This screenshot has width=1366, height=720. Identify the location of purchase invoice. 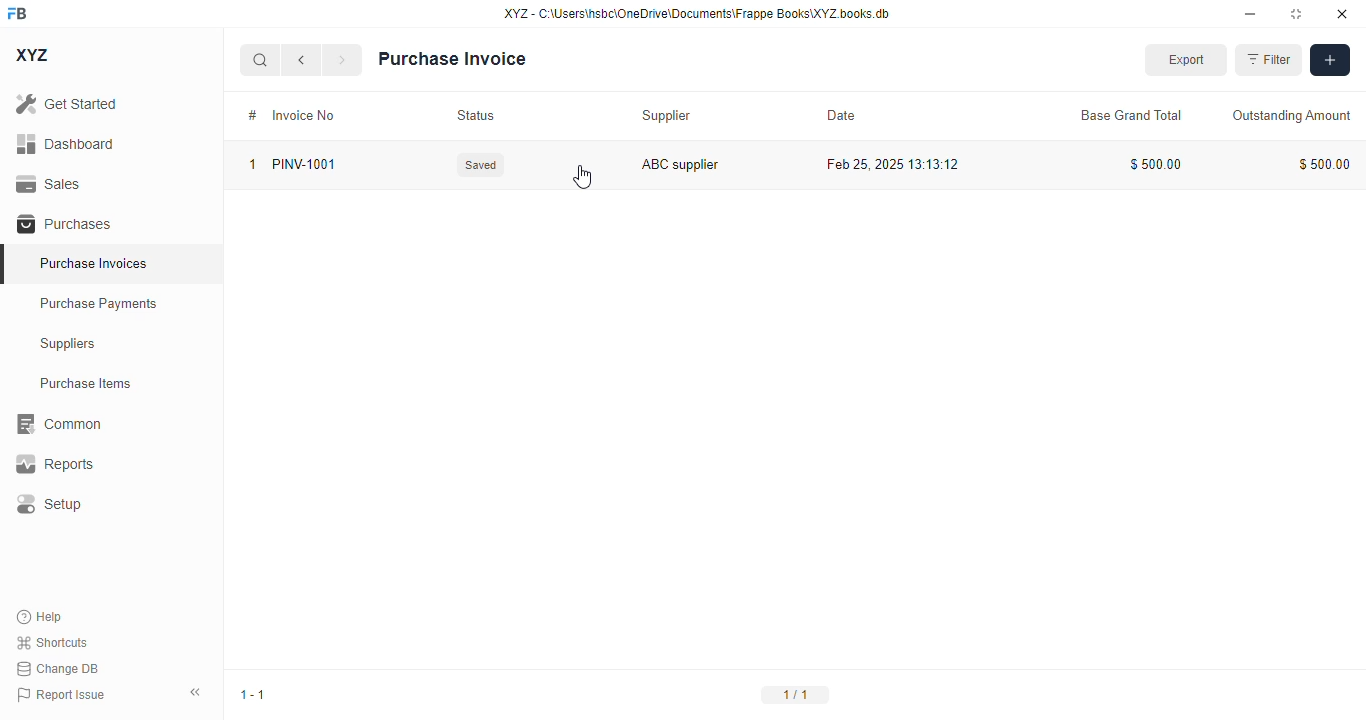
(451, 59).